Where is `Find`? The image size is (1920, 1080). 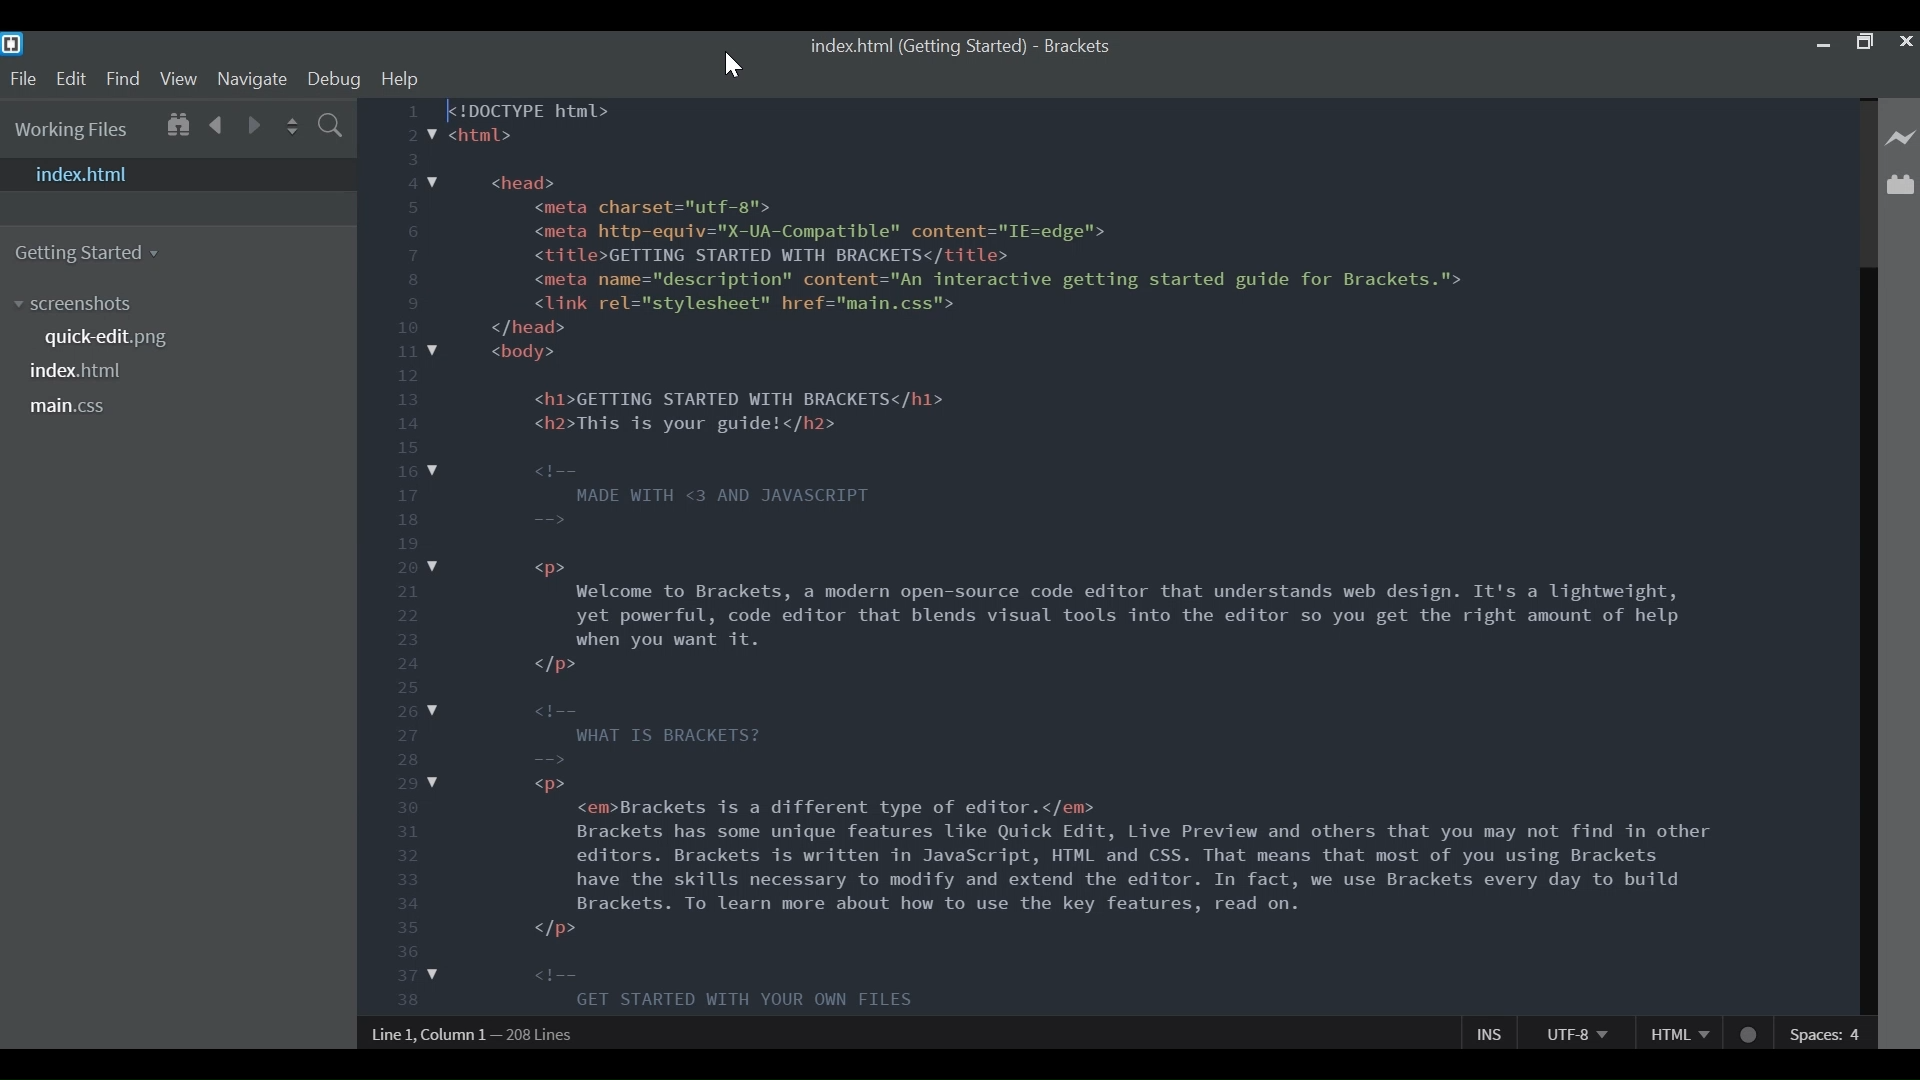
Find is located at coordinates (121, 81).